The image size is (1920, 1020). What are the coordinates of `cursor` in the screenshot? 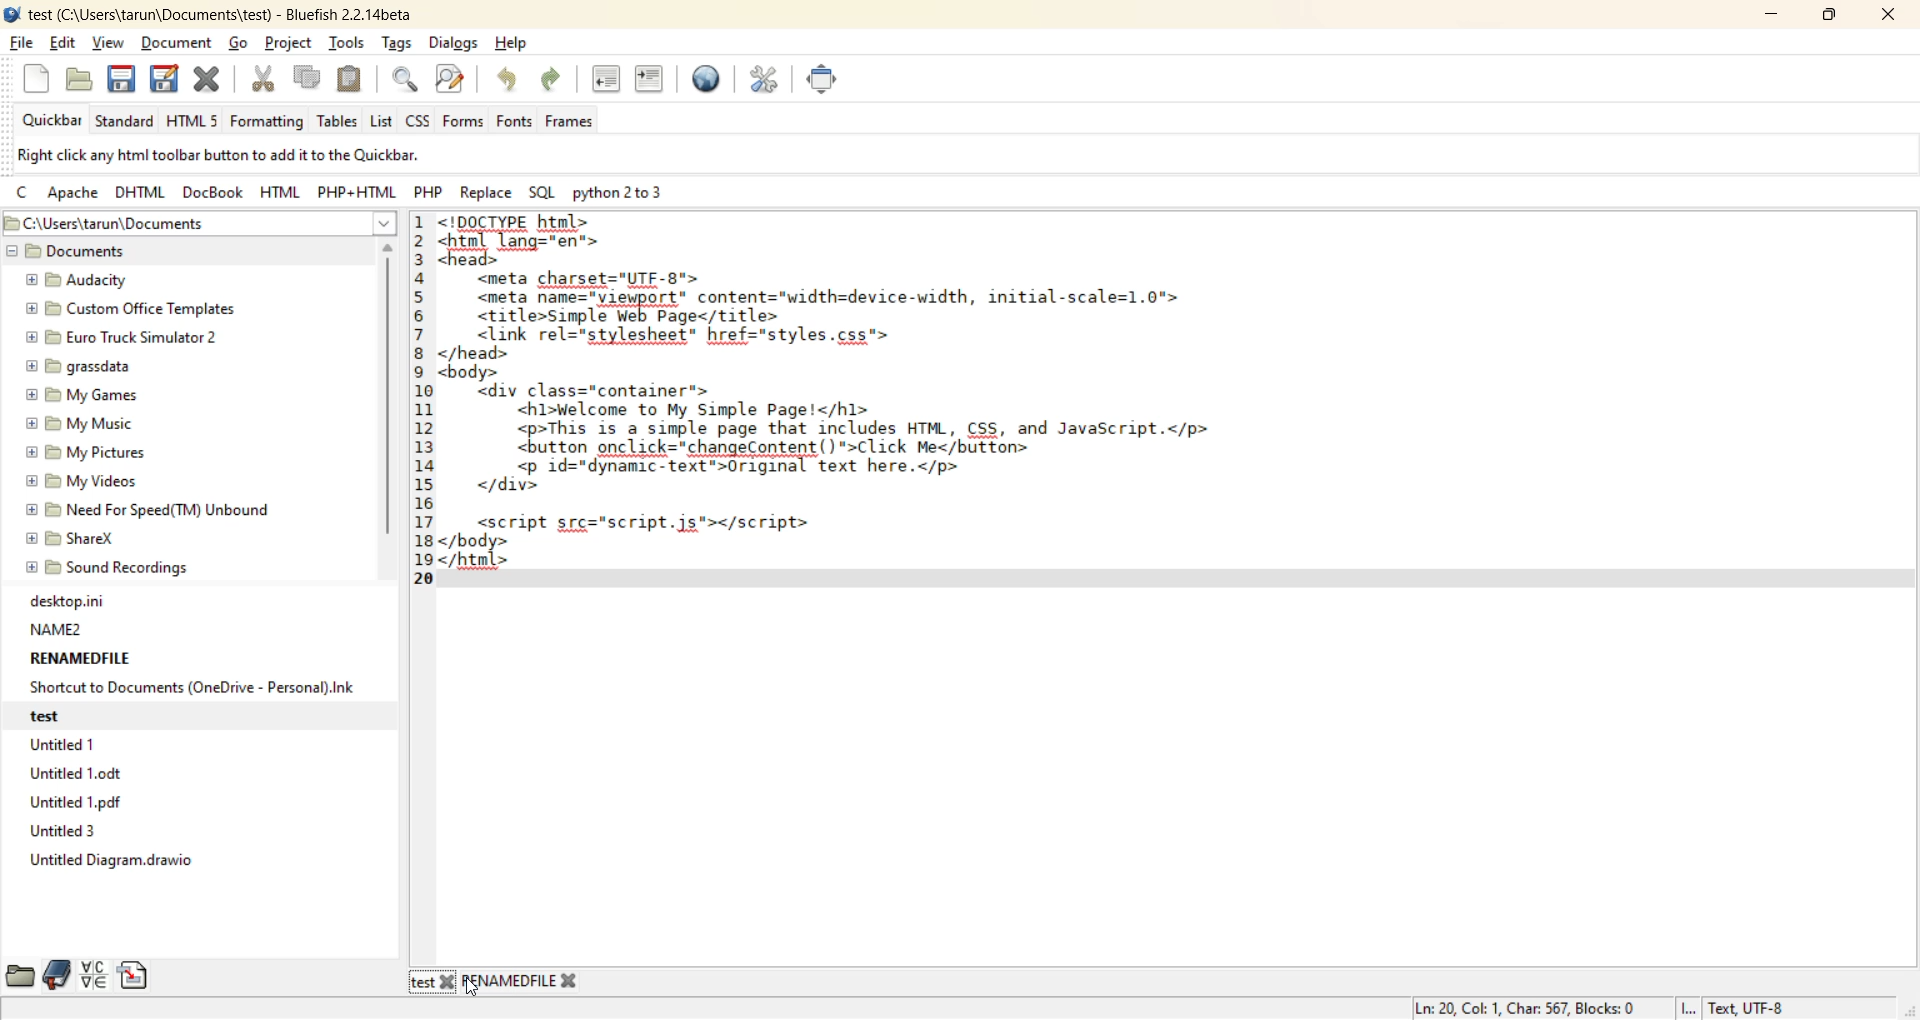 It's located at (474, 989).